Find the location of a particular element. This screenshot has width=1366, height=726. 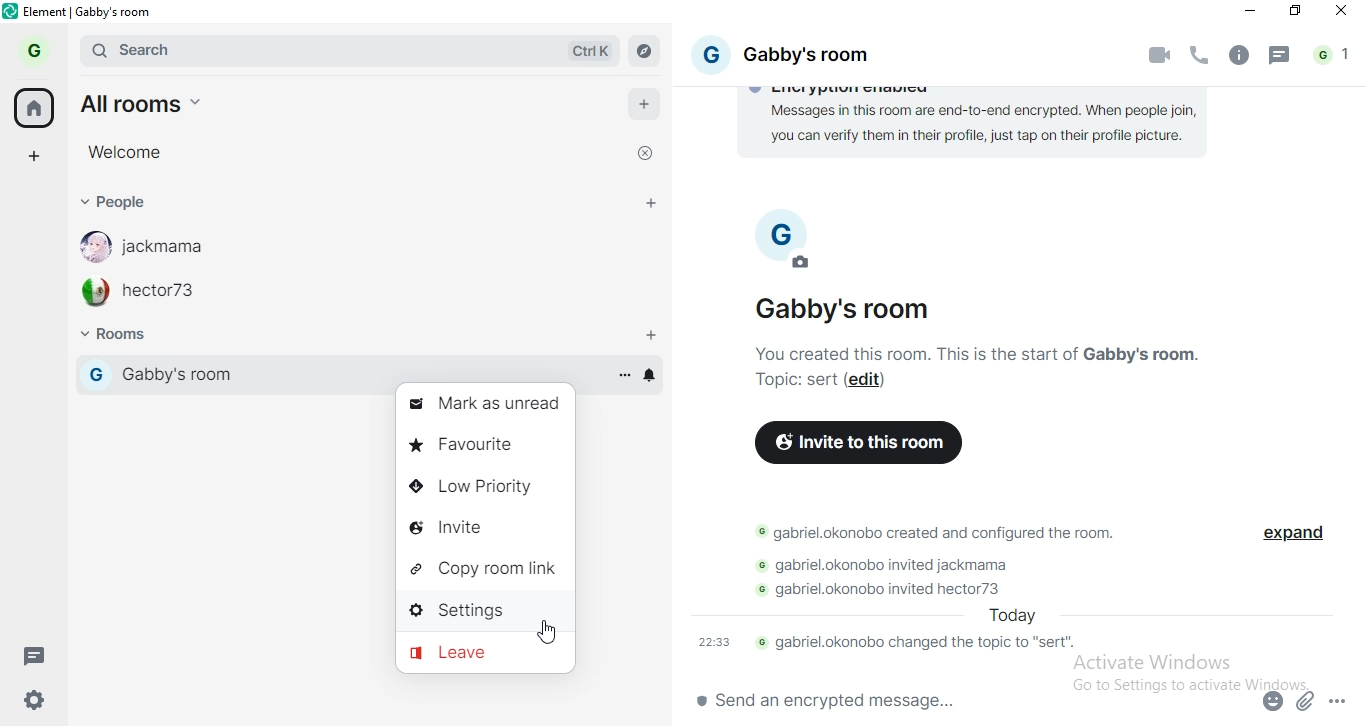

G is located at coordinates (709, 52).